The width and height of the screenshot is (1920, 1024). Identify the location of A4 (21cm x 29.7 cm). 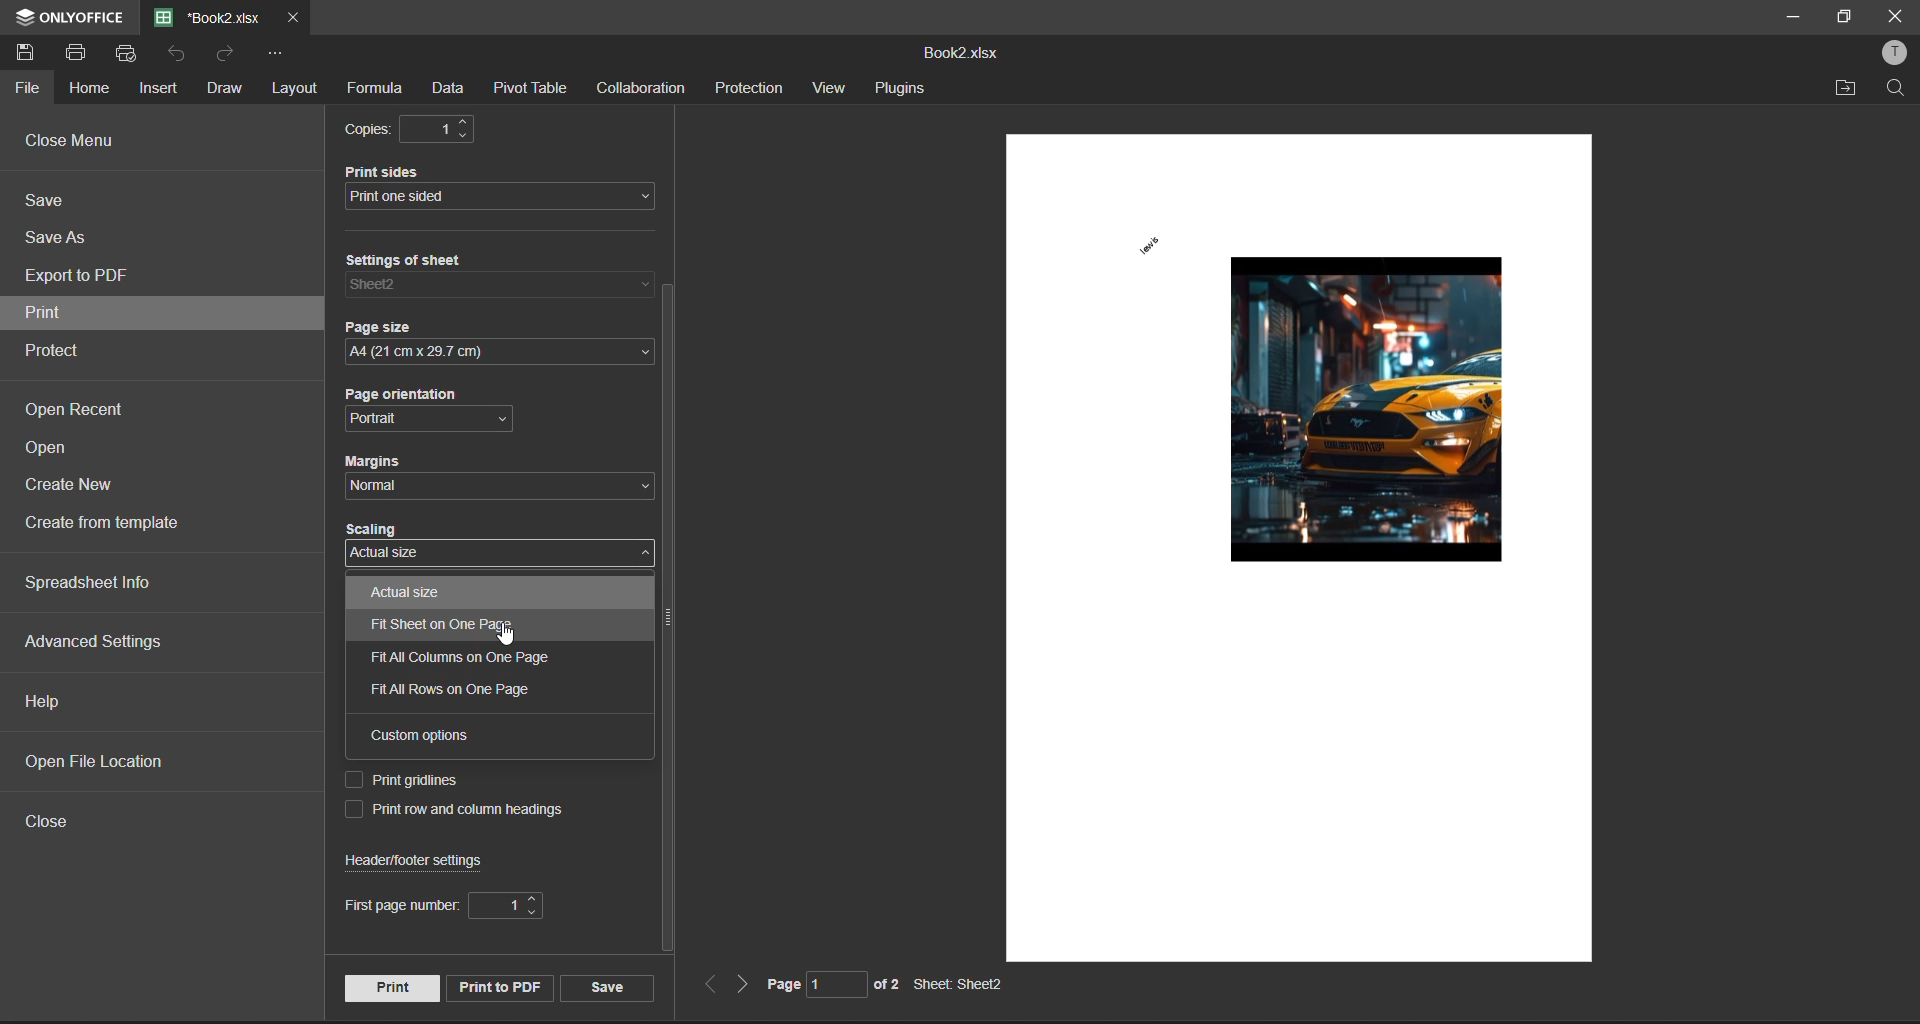
(485, 354).